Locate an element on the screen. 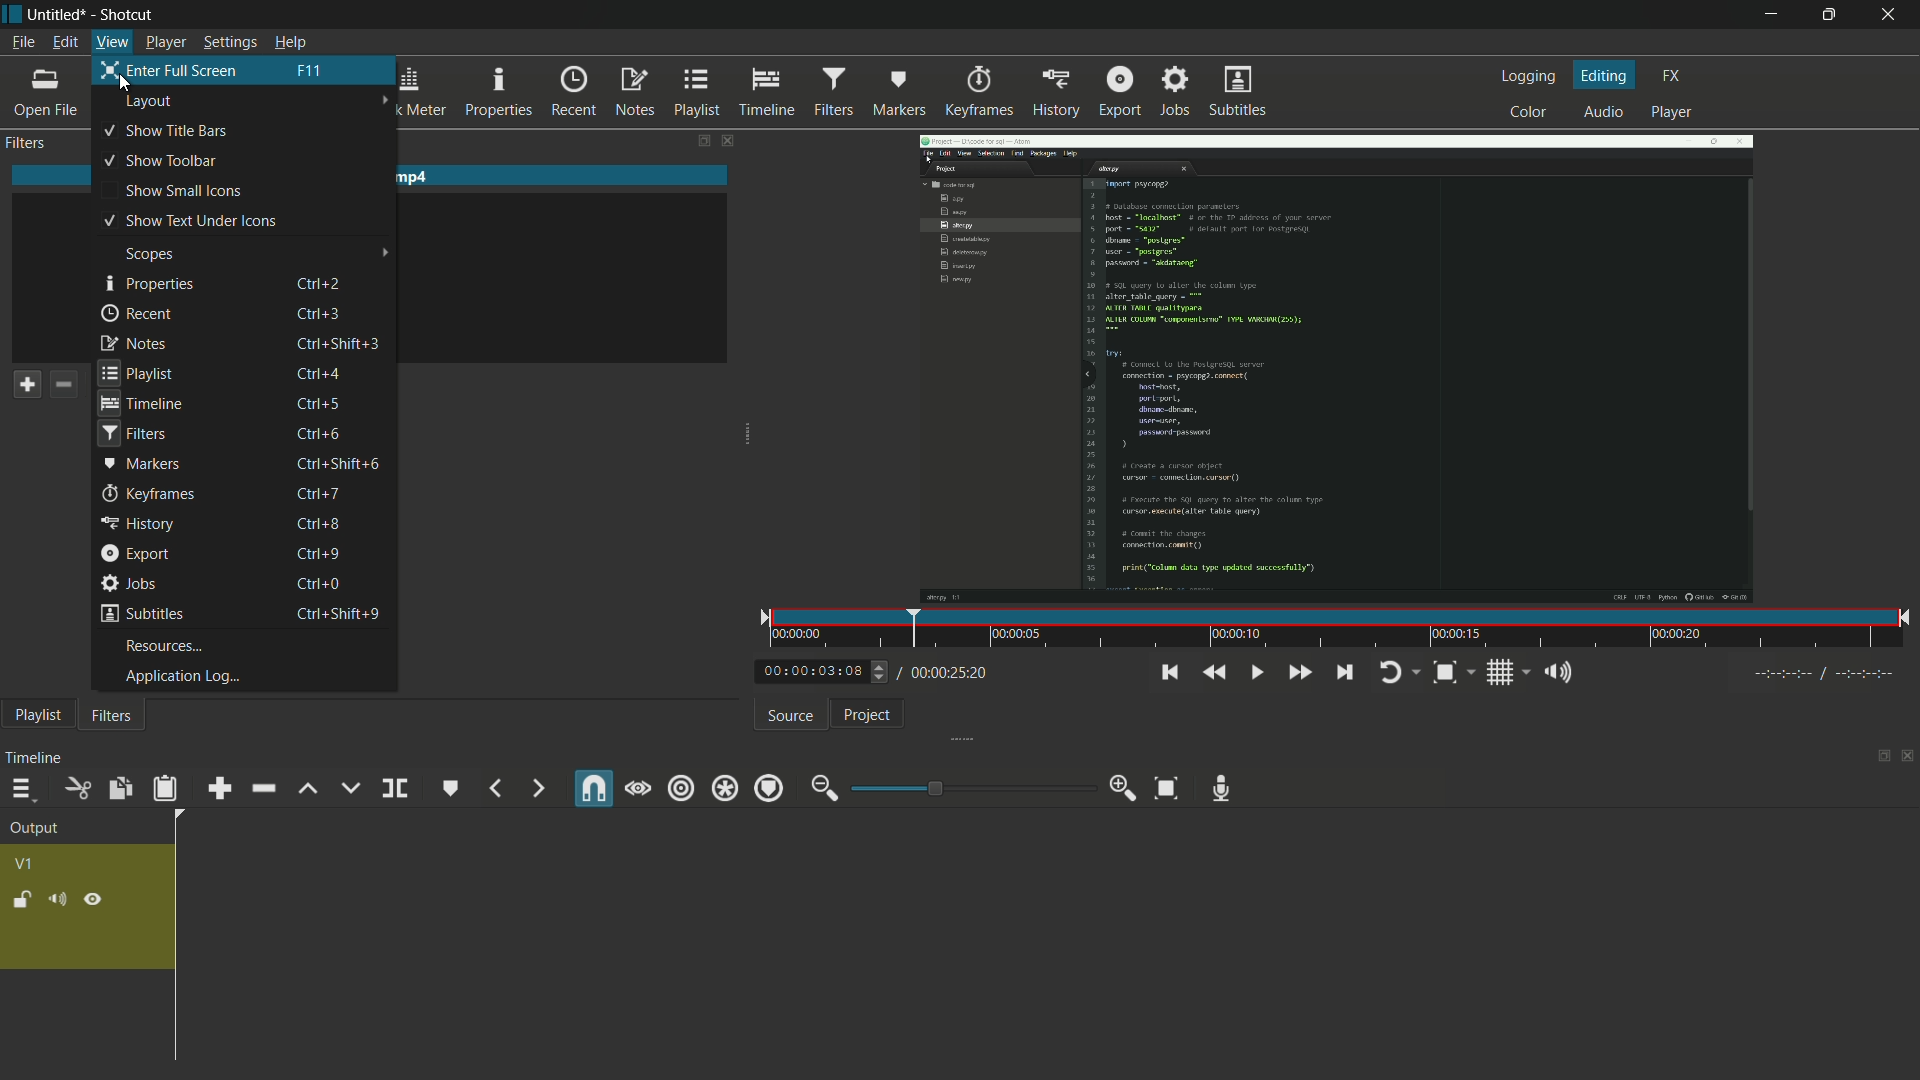 The image size is (1920, 1080). filters is located at coordinates (112, 717).